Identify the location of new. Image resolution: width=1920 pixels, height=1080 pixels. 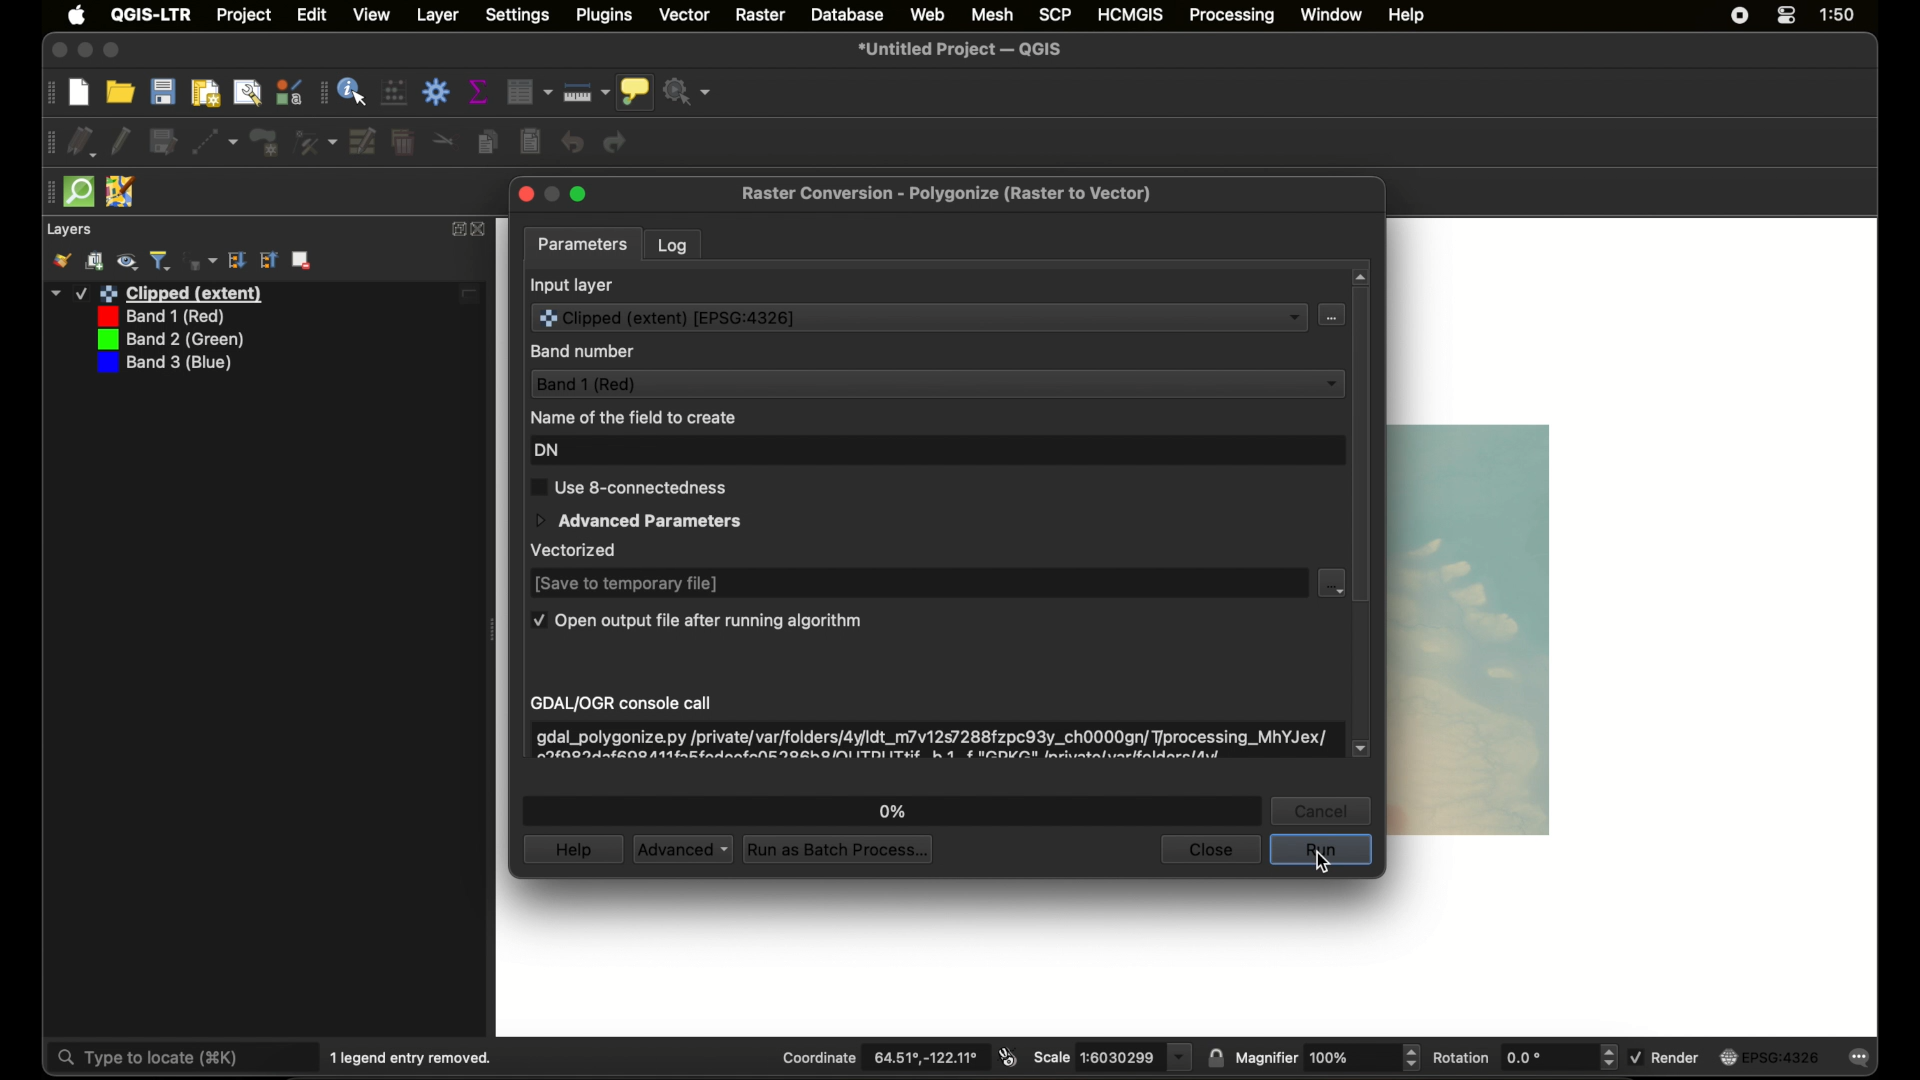
(79, 94).